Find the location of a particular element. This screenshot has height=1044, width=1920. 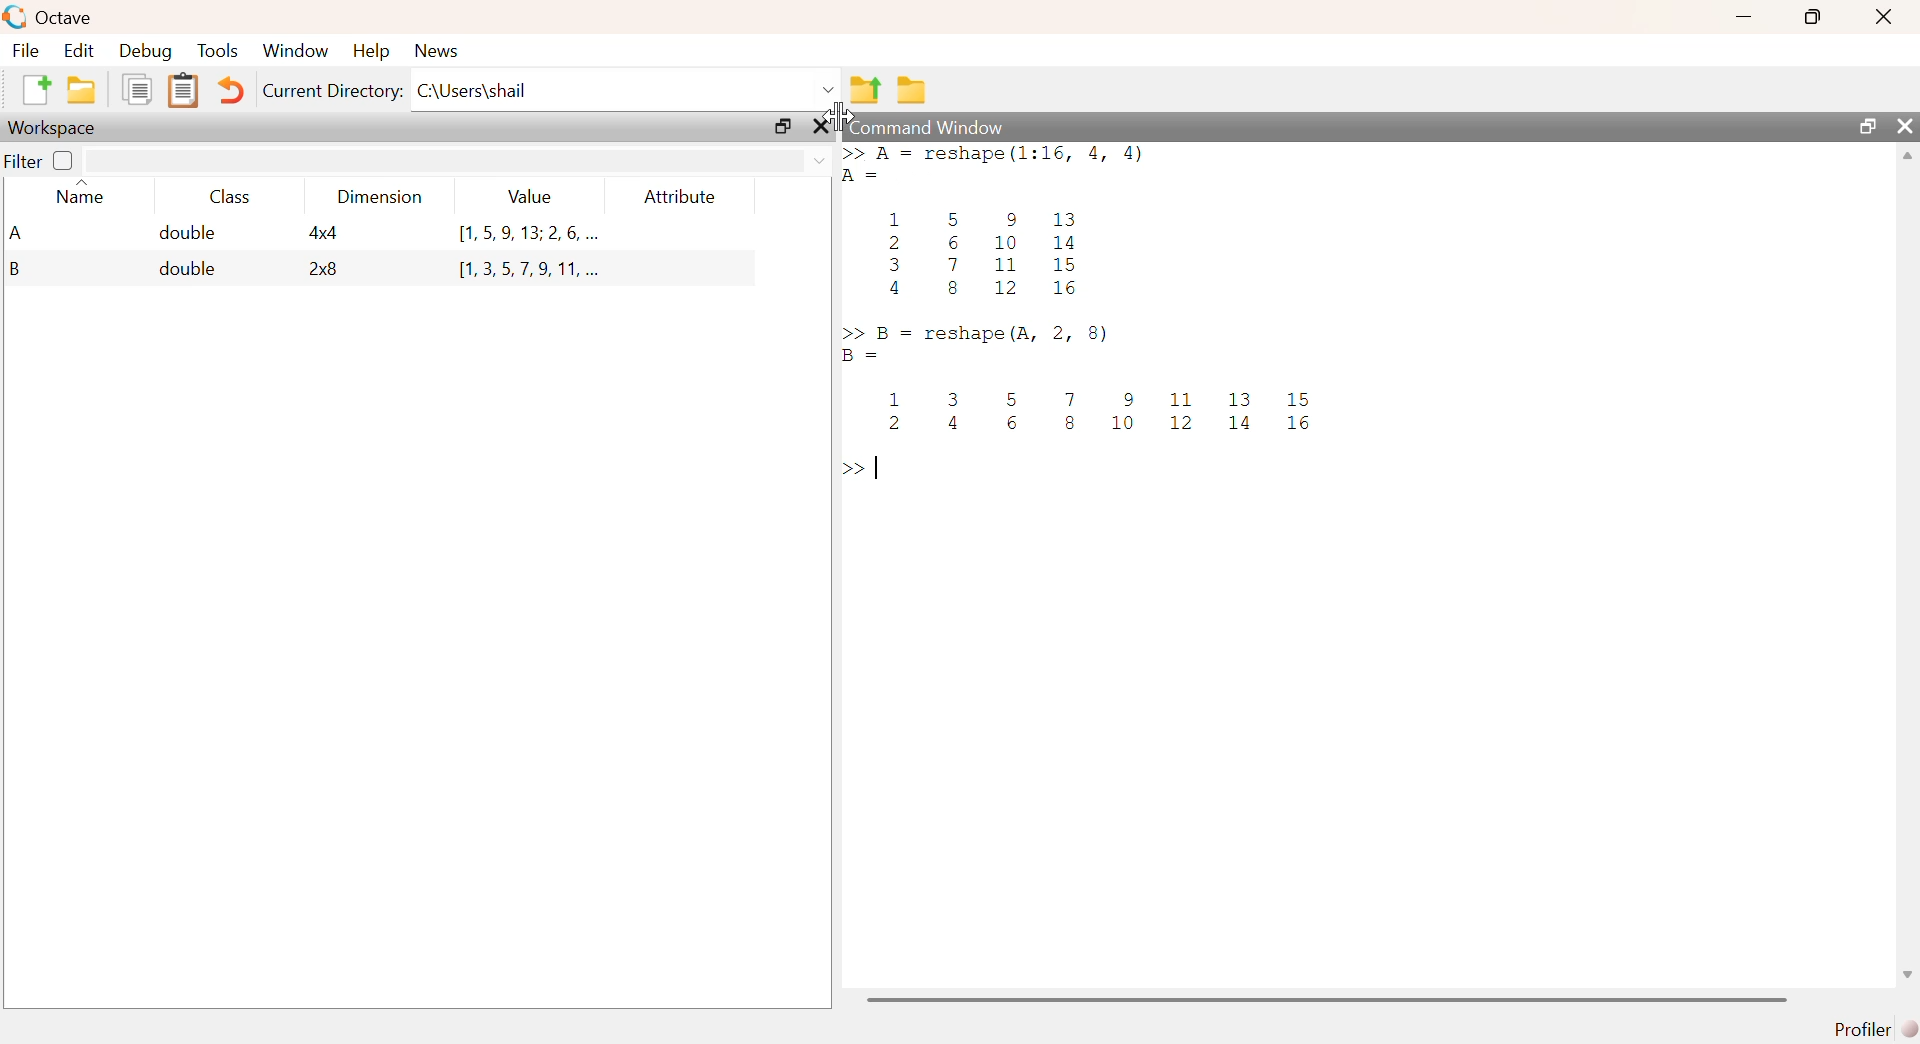

one directory up is located at coordinates (865, 90).